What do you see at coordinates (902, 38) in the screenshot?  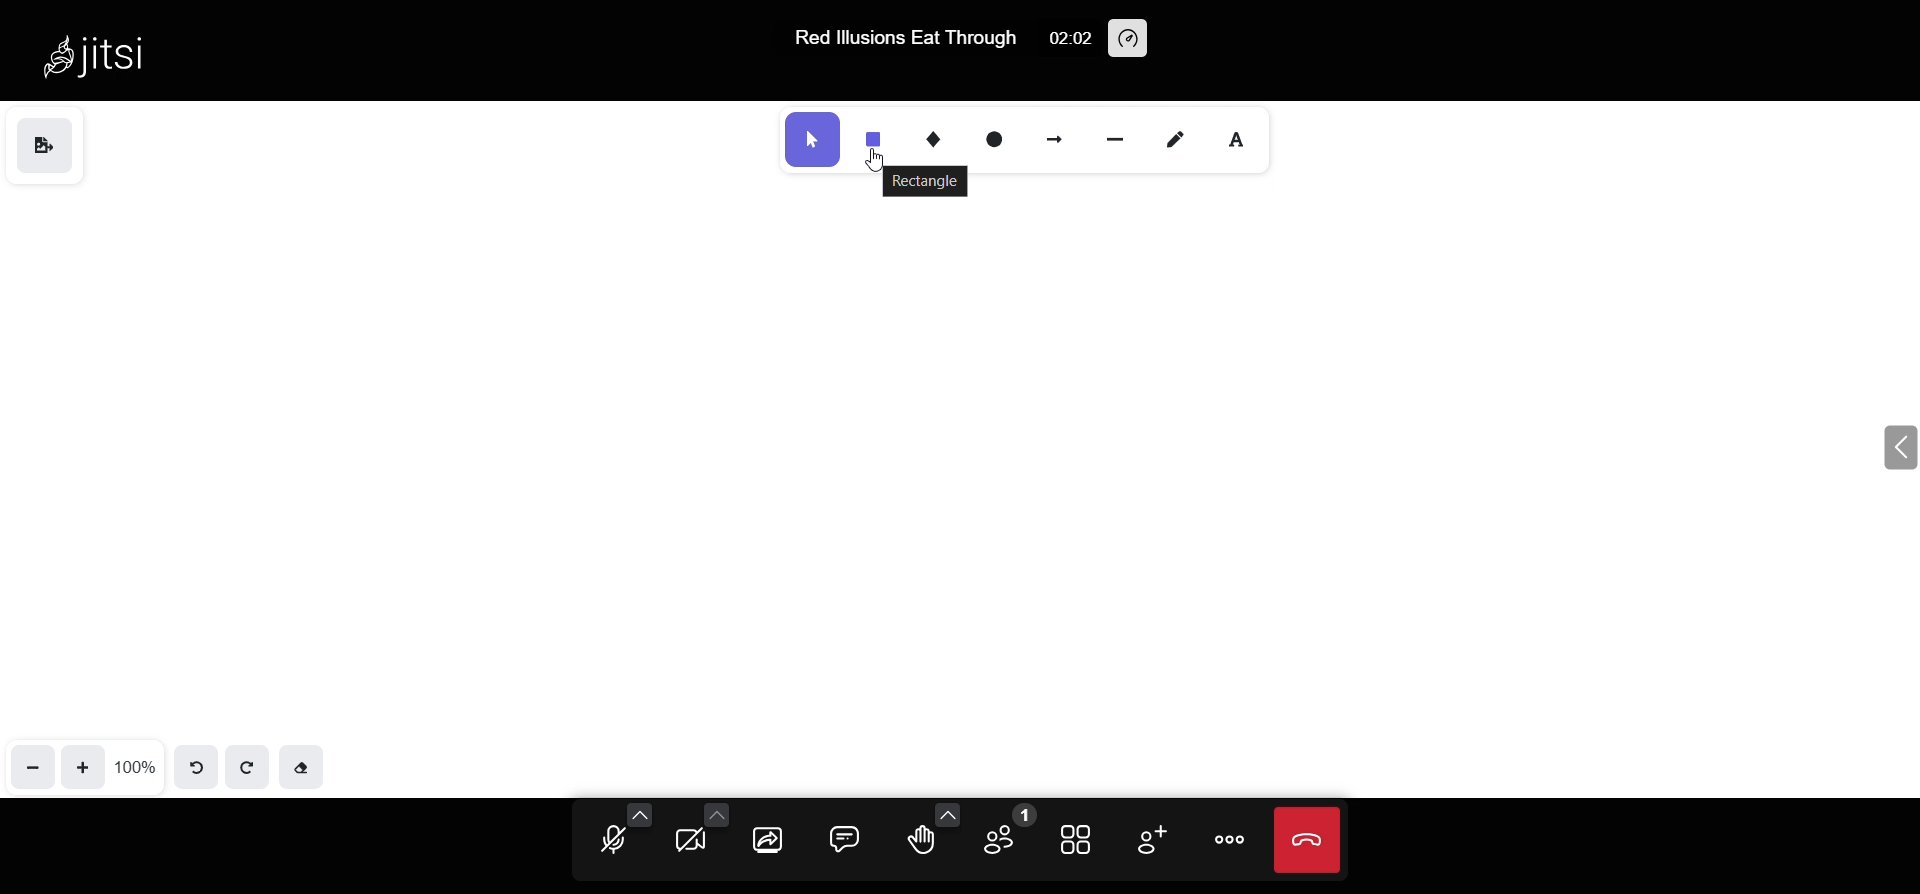 I see `Red lllusions Eat Through` at bounding box center [902, 38].